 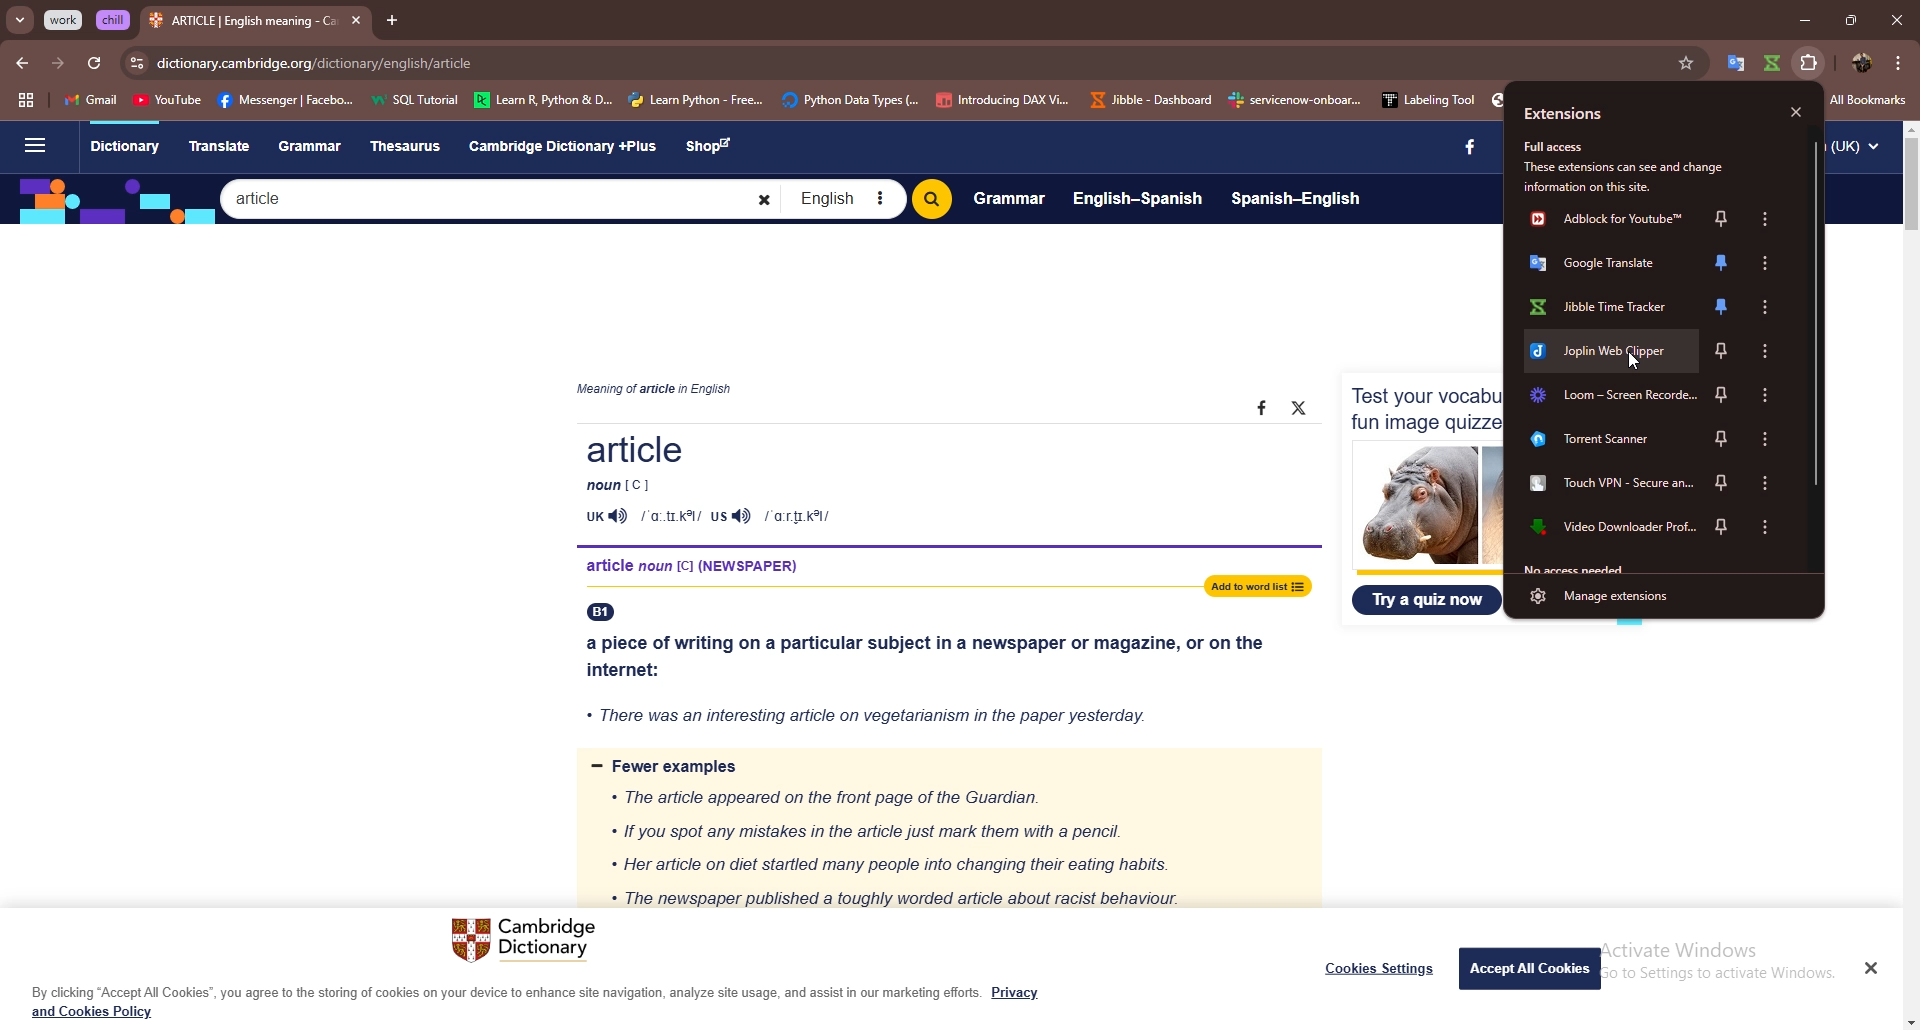 I want to click on pin, so click(x=1720, y=440).